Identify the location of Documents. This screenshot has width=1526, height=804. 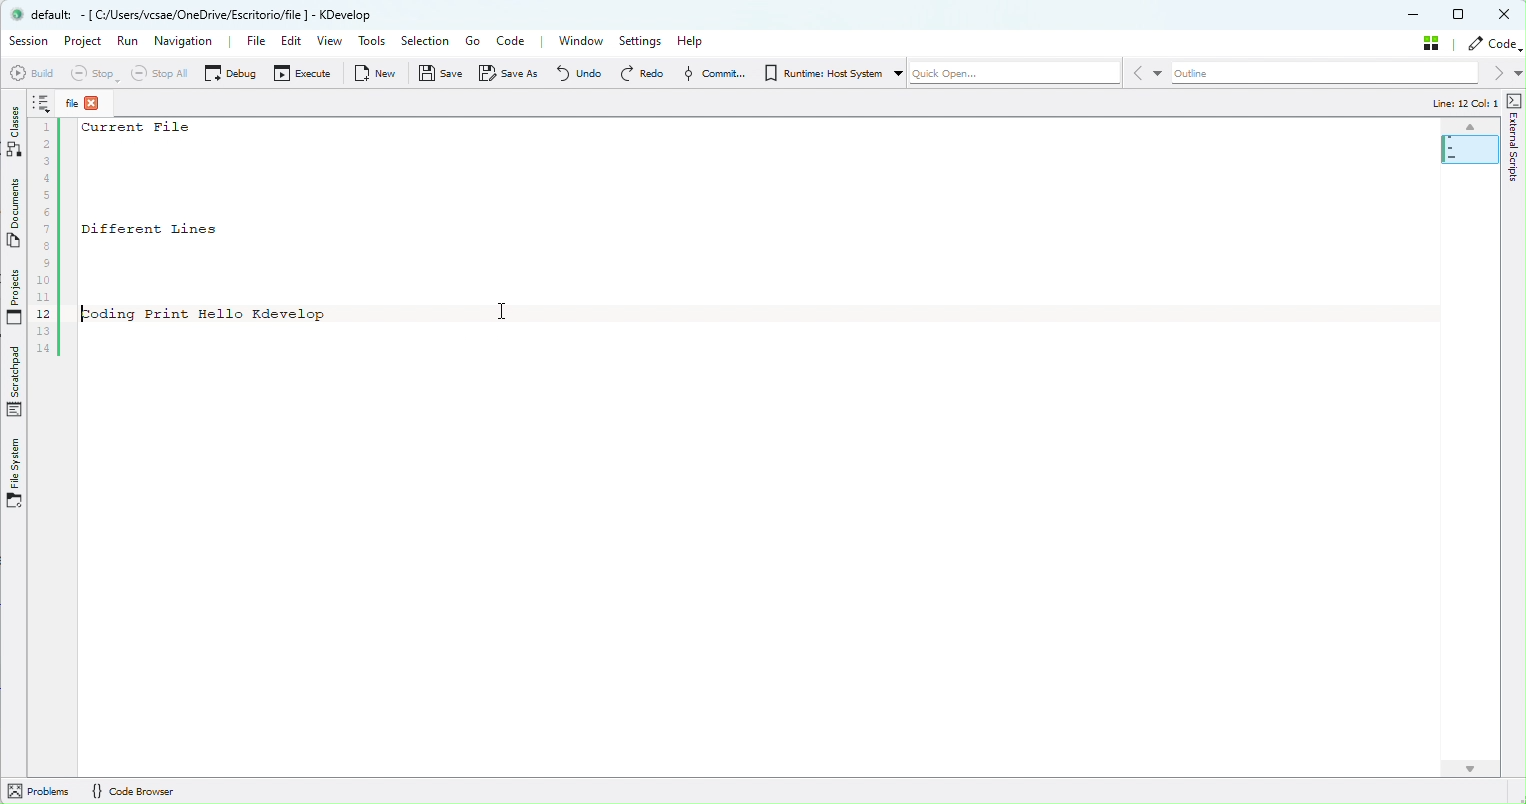
(16, 215).